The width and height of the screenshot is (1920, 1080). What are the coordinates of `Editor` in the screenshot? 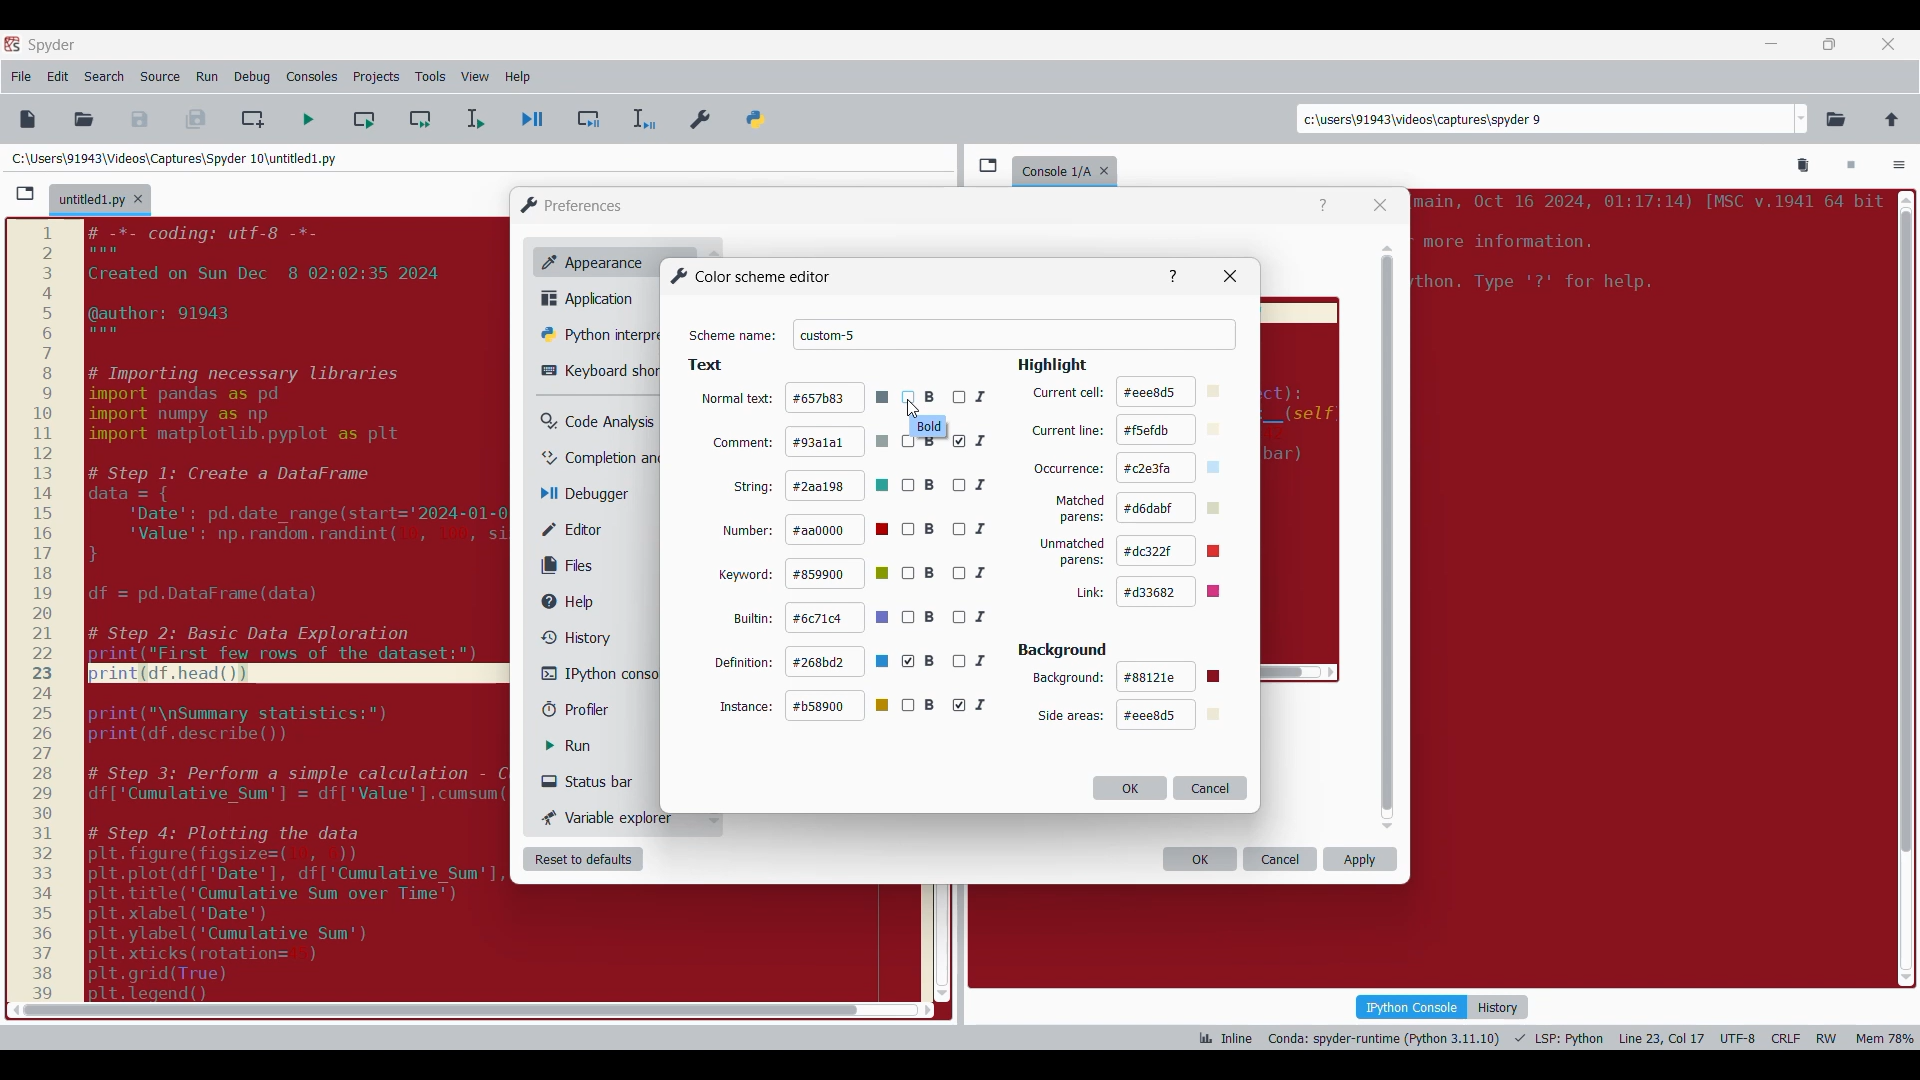 It's located at (586, 529).